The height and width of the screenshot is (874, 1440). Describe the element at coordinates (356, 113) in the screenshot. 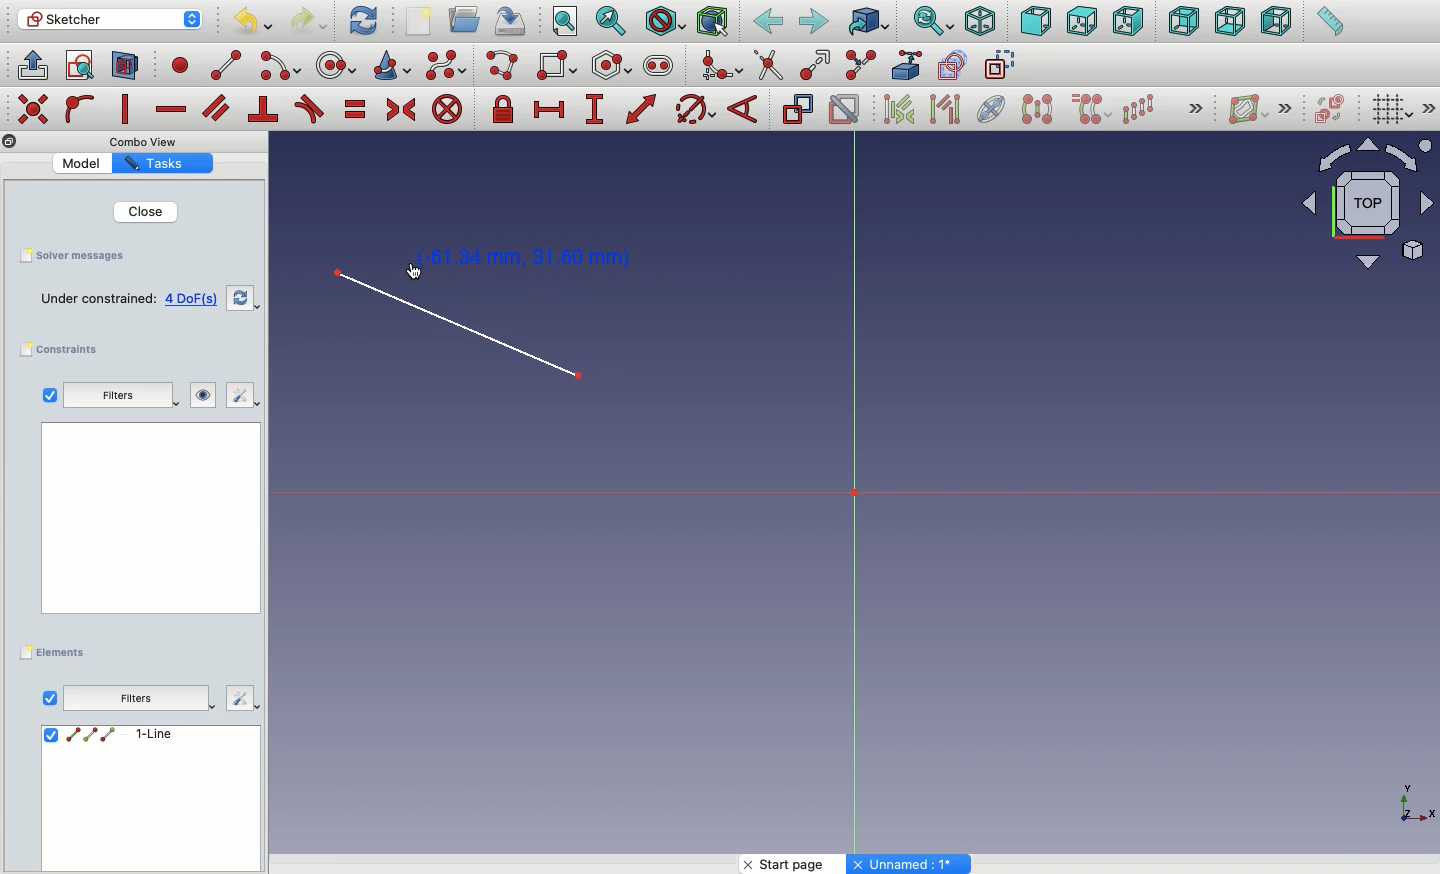

I see `Constrain equal` at that location.